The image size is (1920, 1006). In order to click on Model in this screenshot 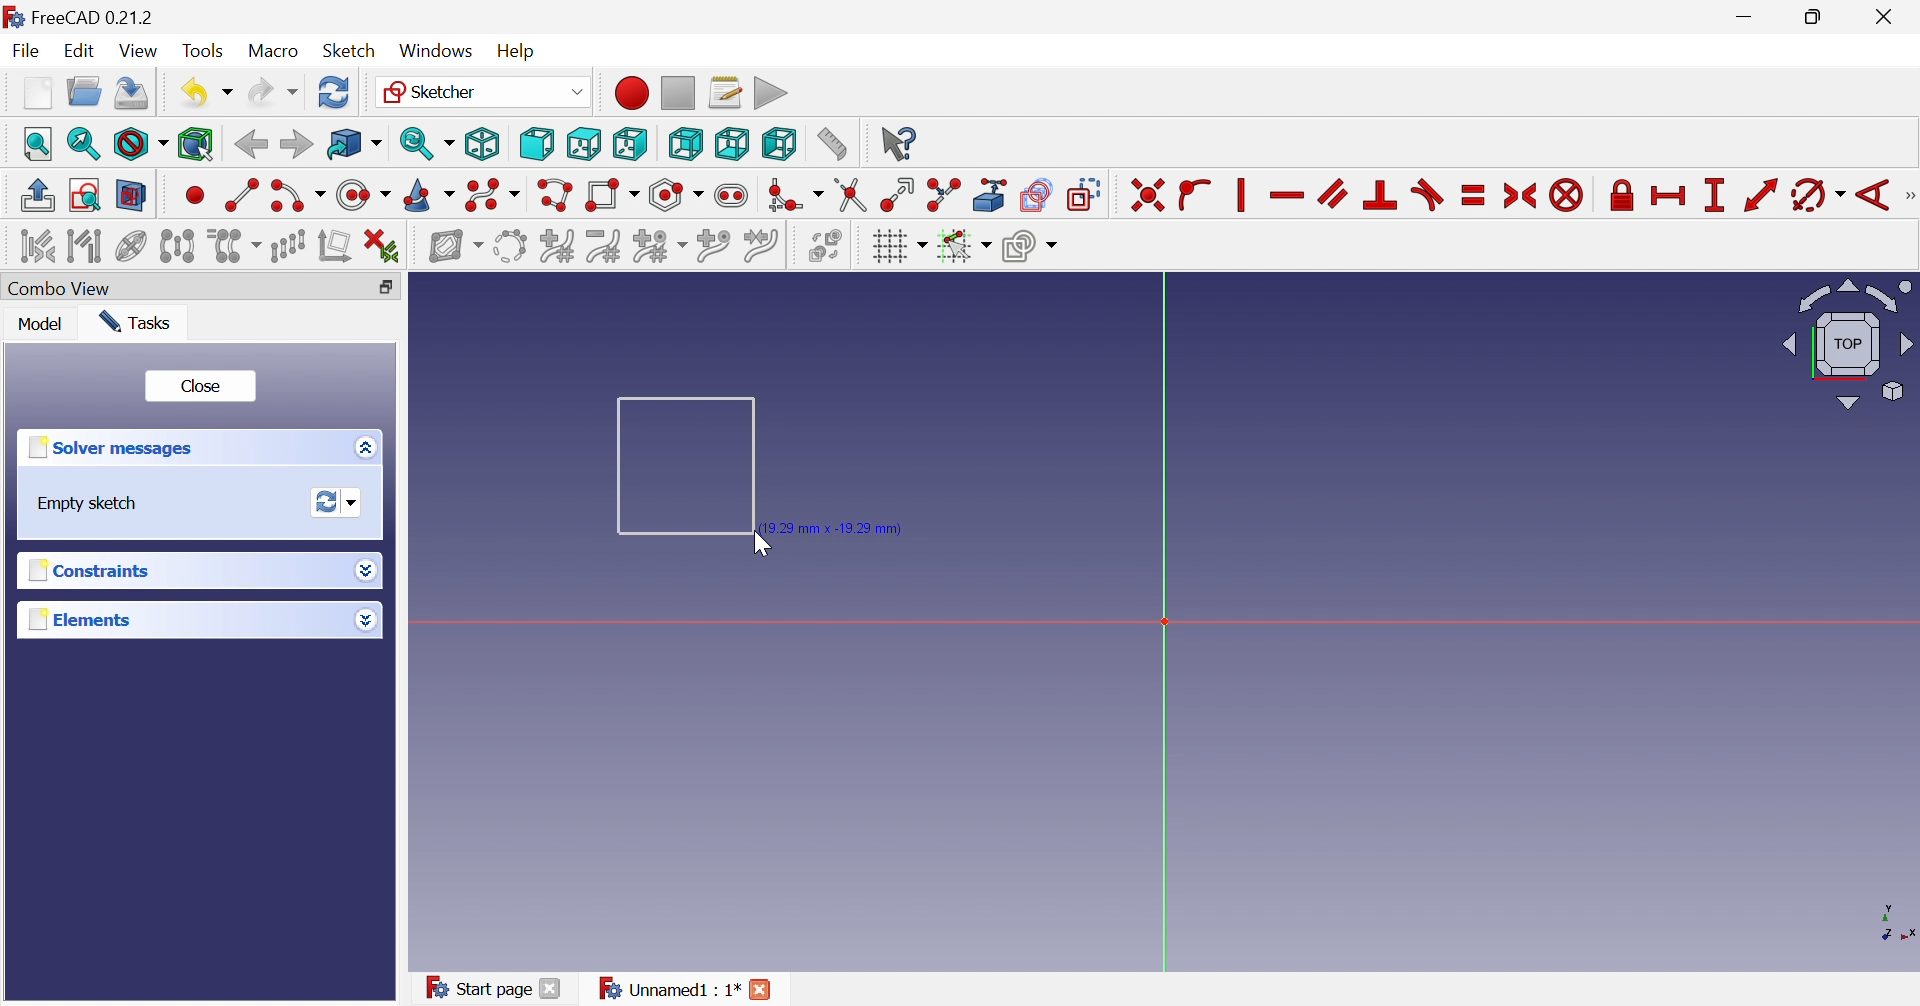, I will do `click(41, 326)`.